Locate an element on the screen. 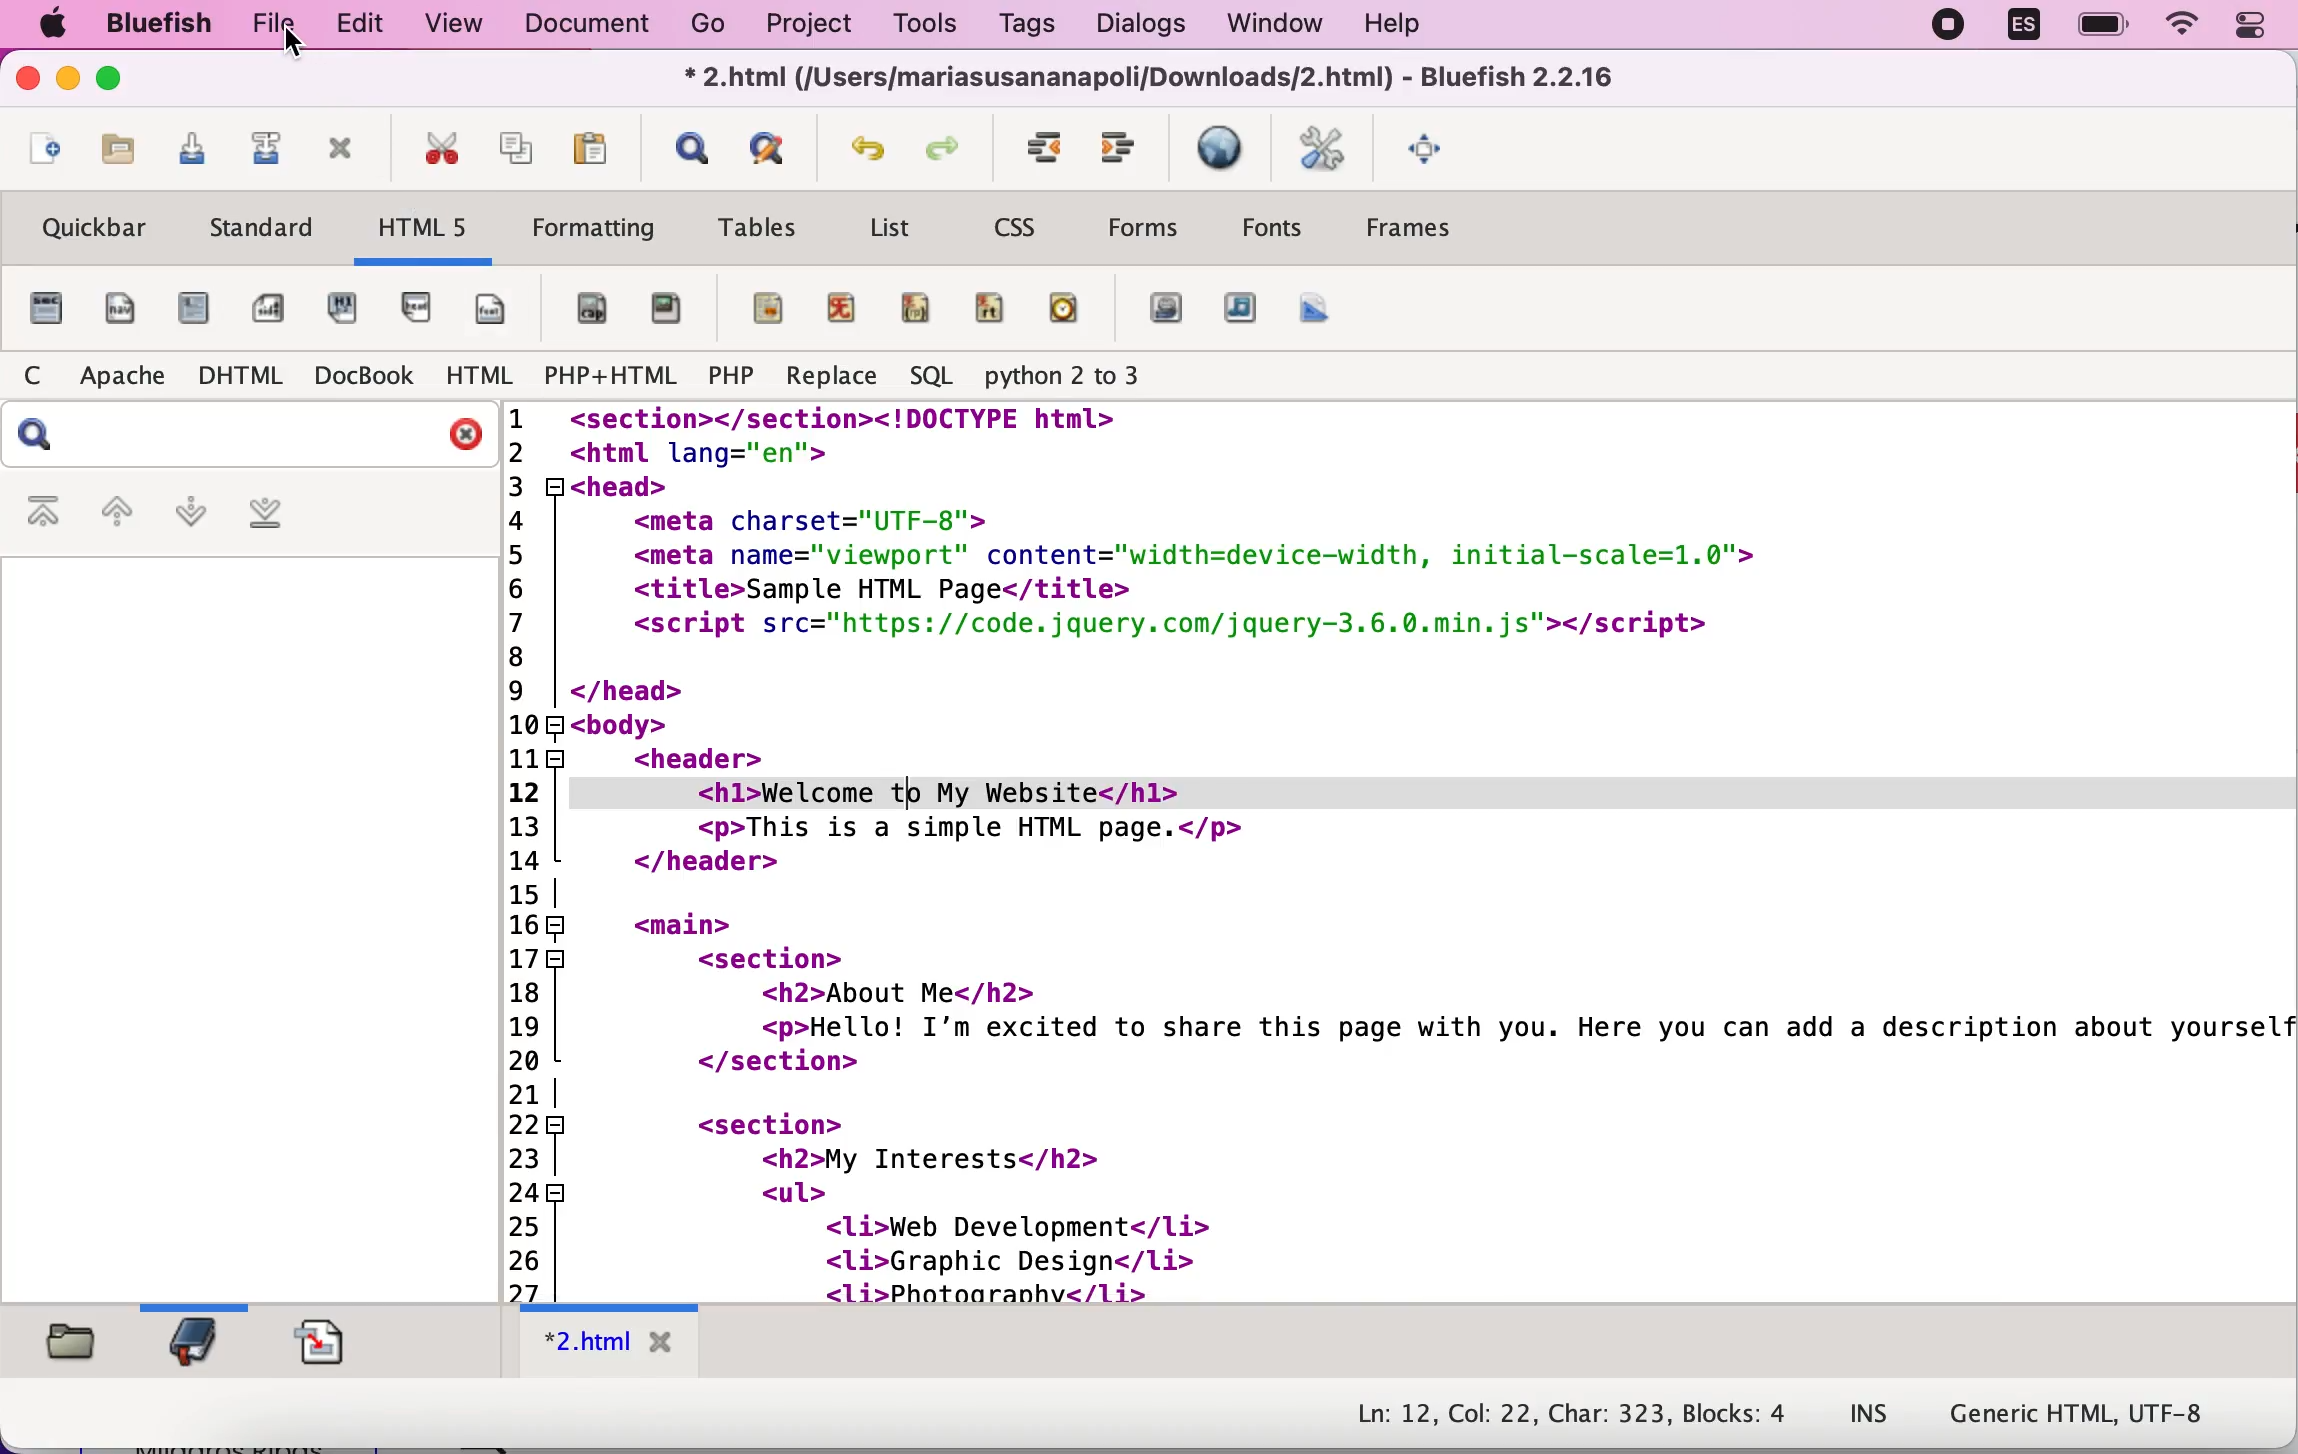 Image resolution: width=2298 pixels, height=1454 pixels. quickbar is located at coordinates (92, 230).